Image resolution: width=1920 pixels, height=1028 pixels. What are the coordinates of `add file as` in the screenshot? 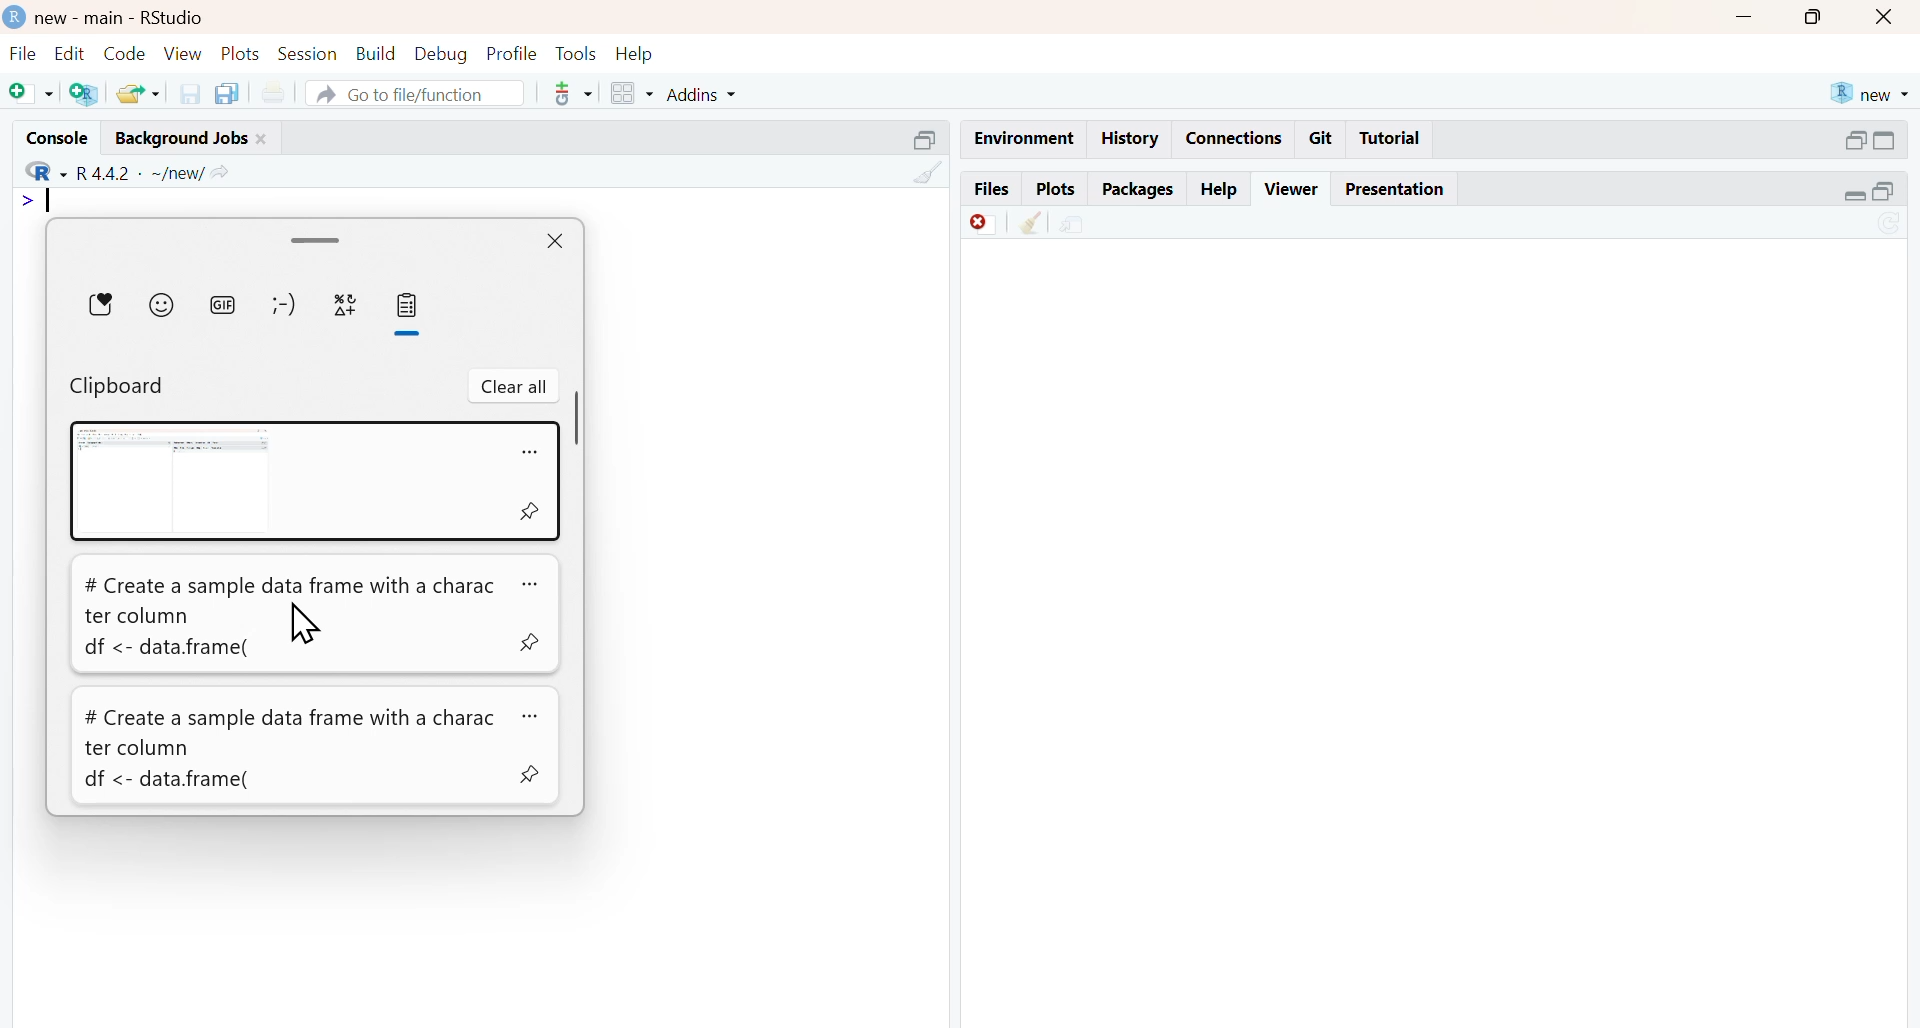 It's located at (32, 94).